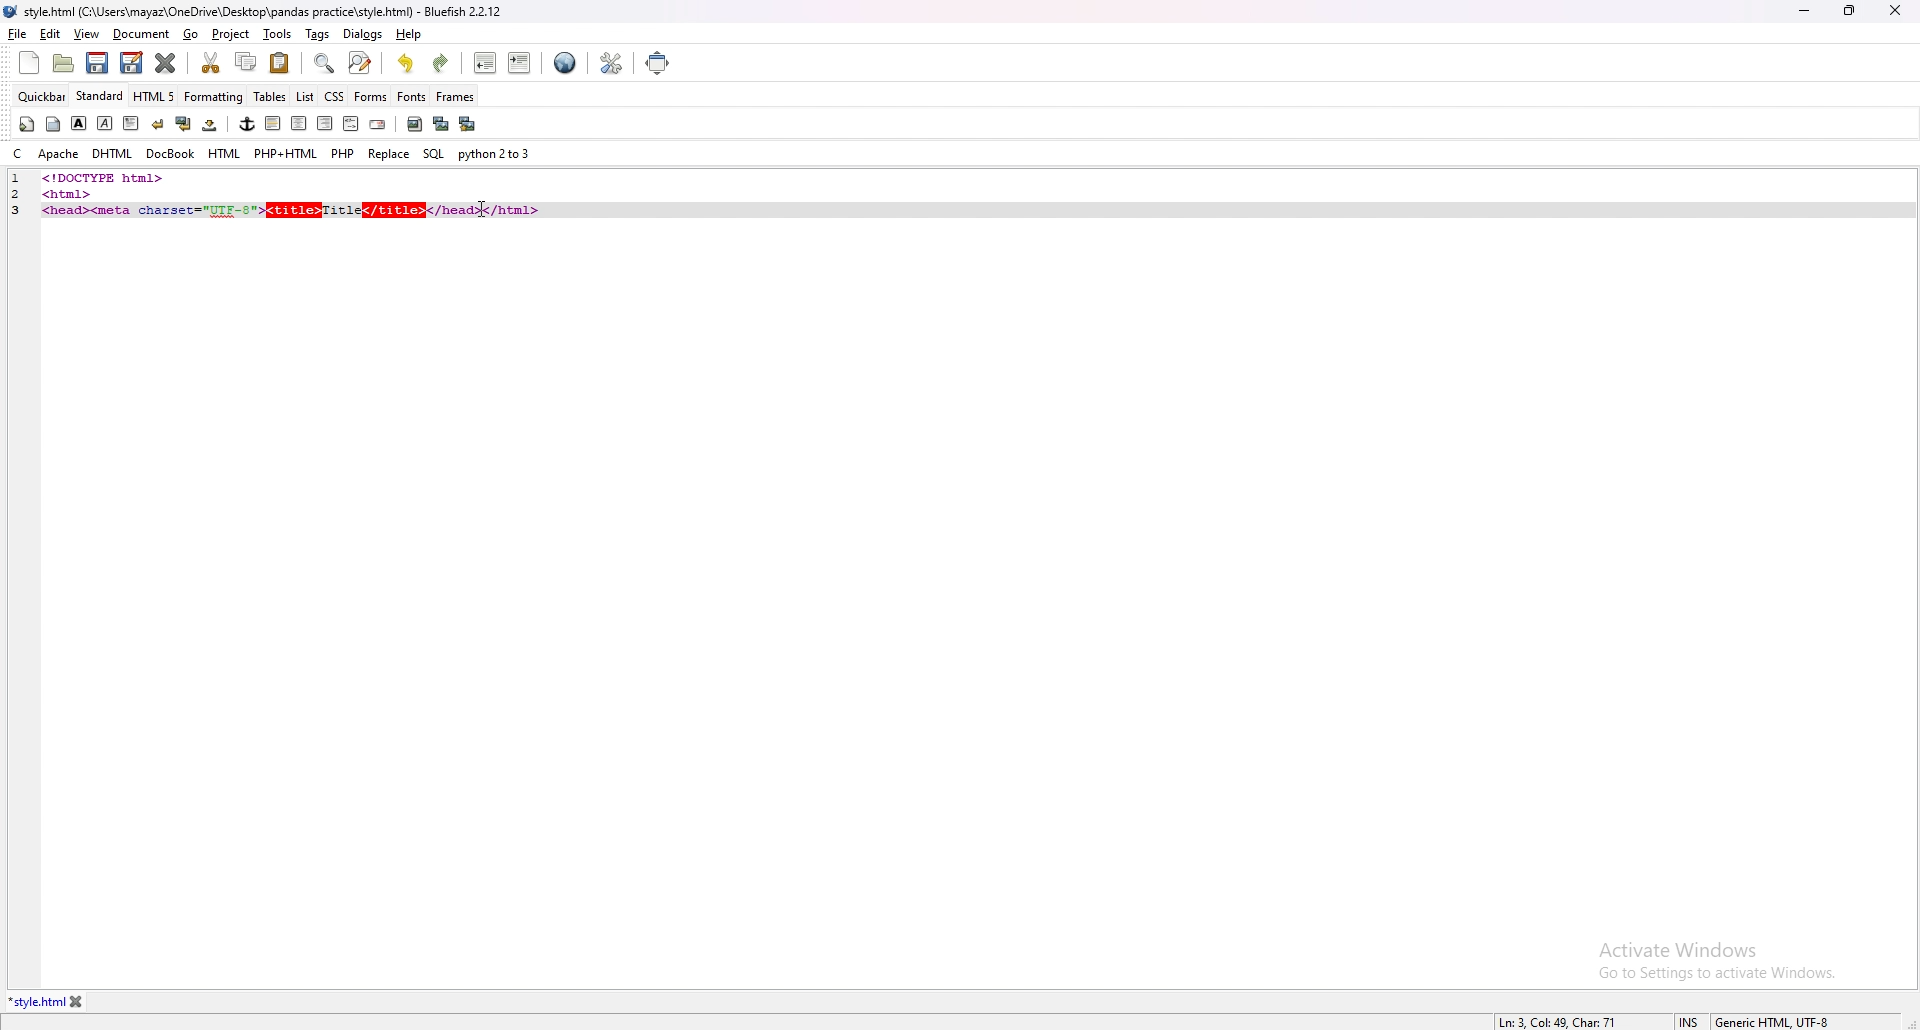 This screenshot has width=1920, height=1030. I want to click on quickstart, so click(26, 124).